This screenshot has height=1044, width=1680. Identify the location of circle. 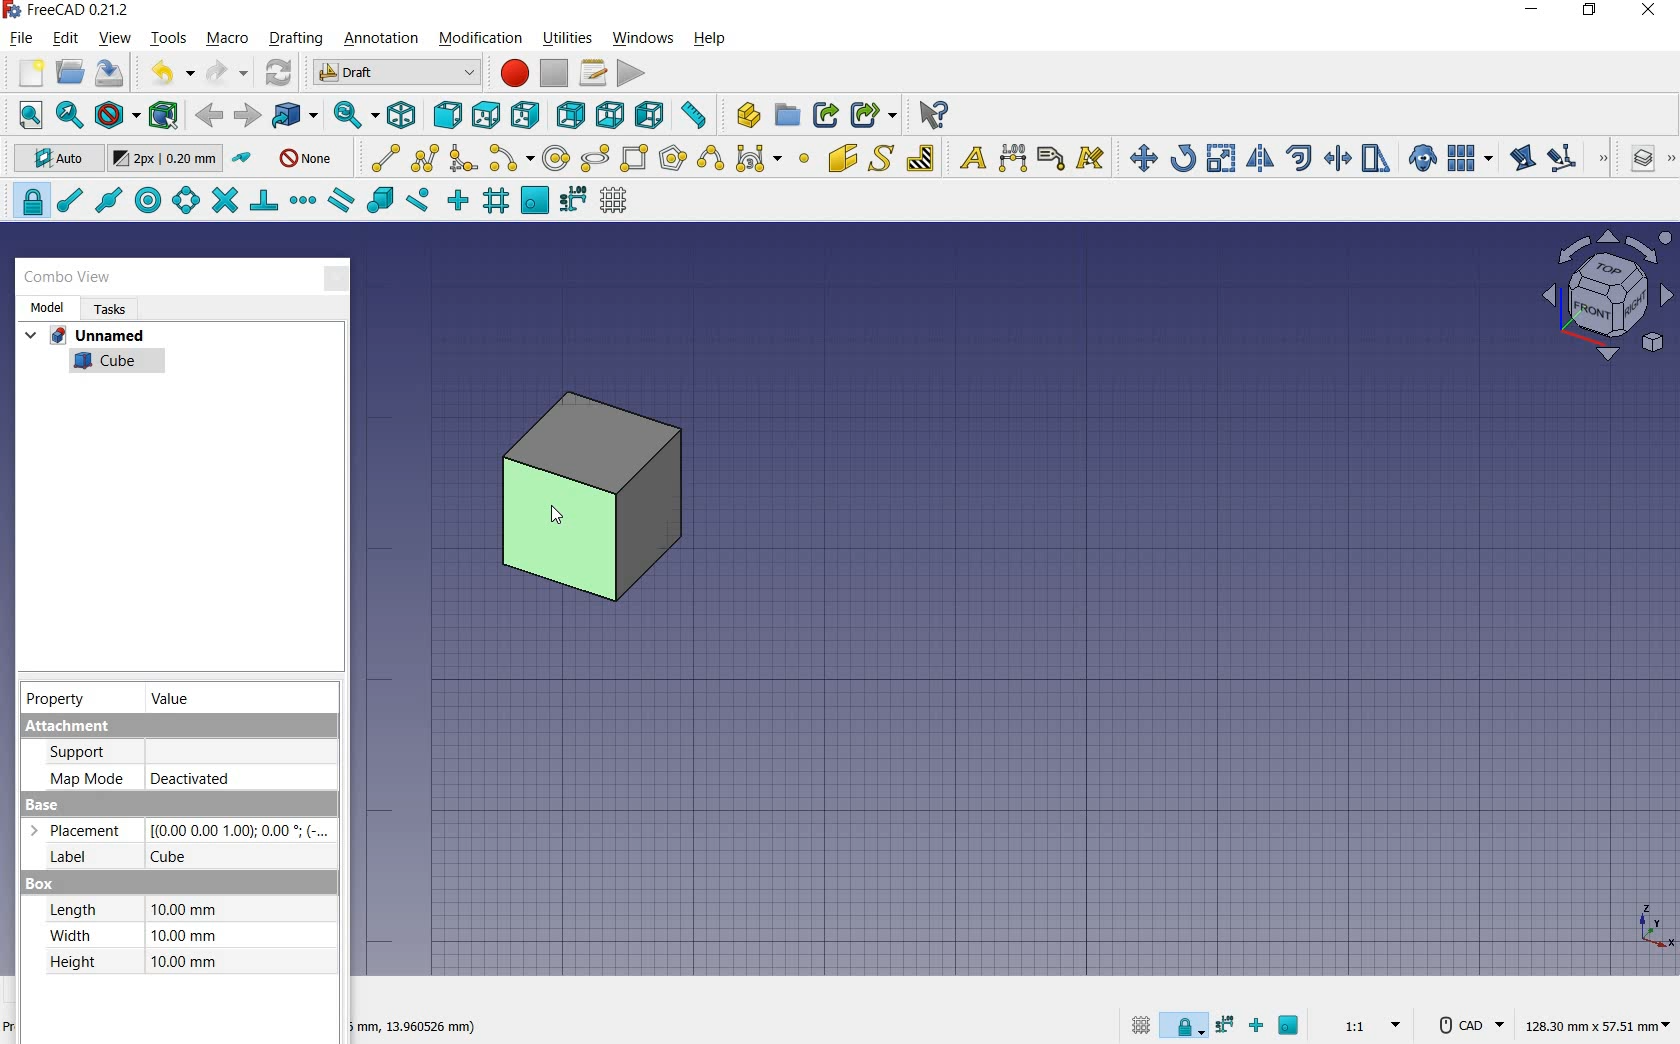
(558, 157).